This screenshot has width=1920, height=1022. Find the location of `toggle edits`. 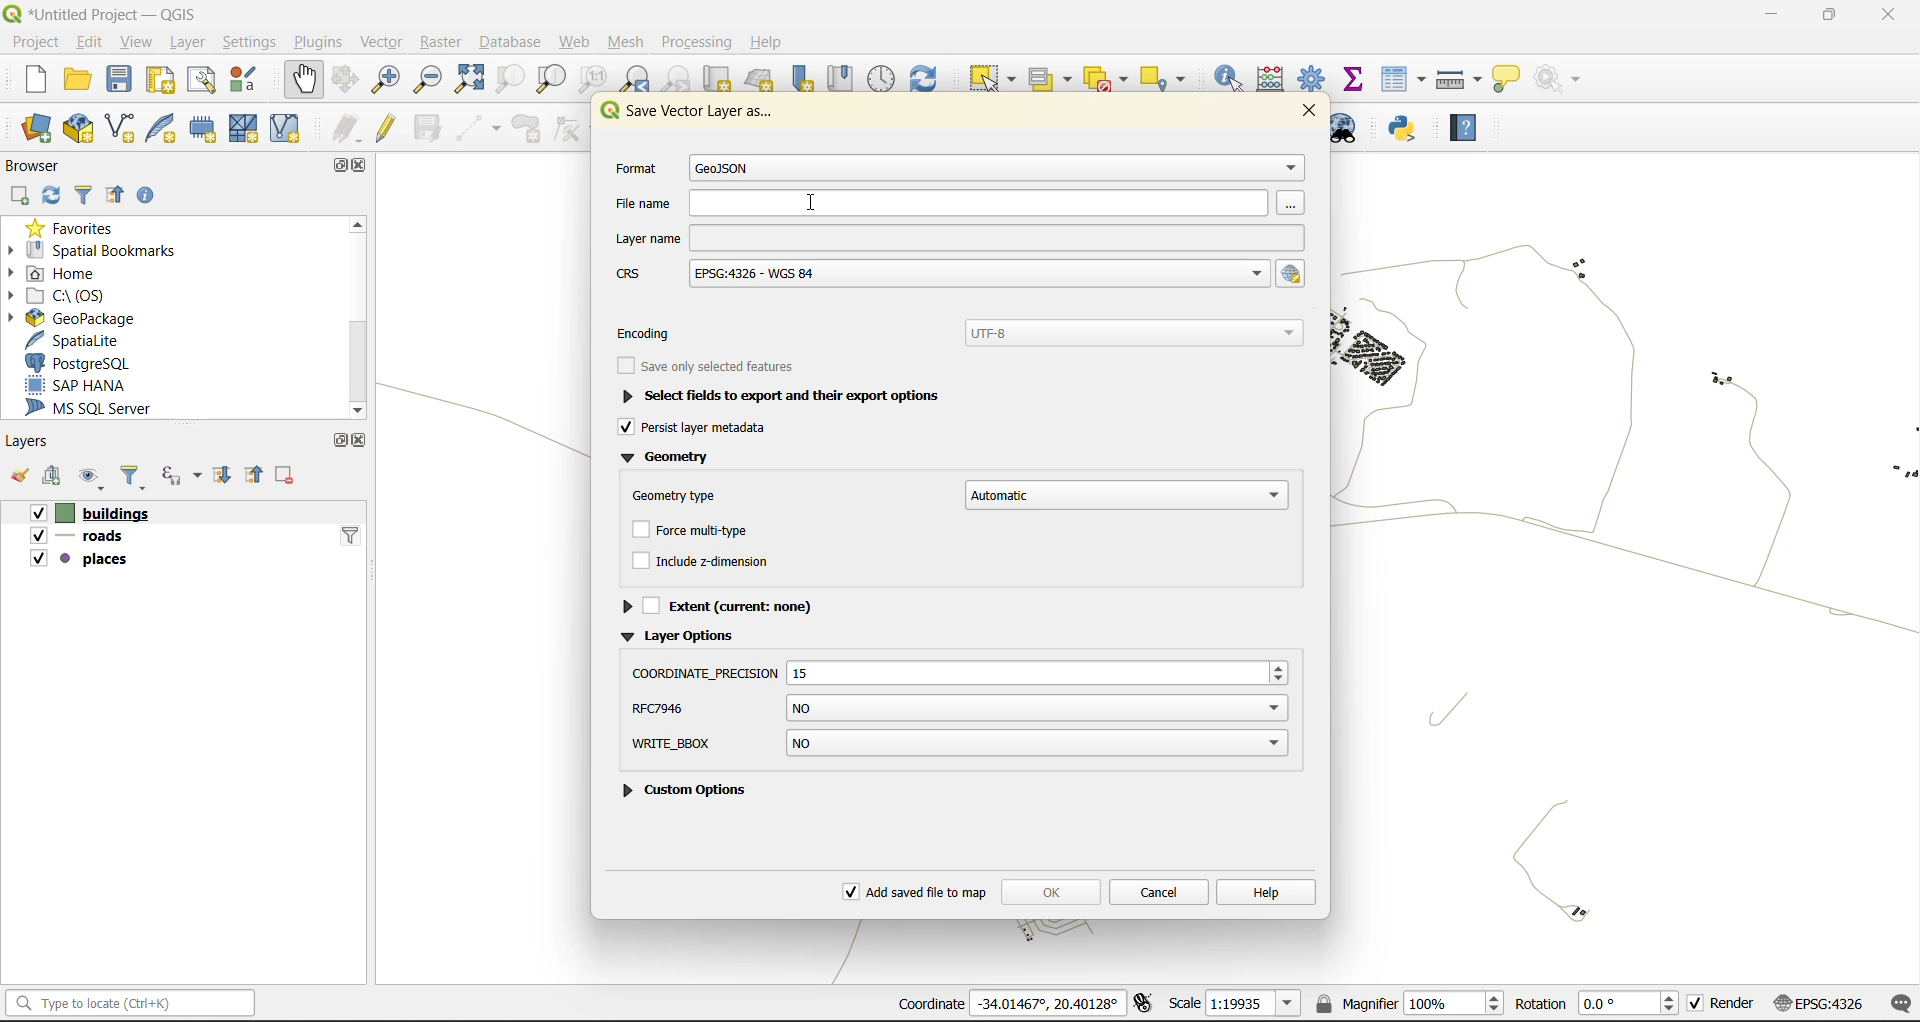

toggle edits is located at coordinates (386, 126).